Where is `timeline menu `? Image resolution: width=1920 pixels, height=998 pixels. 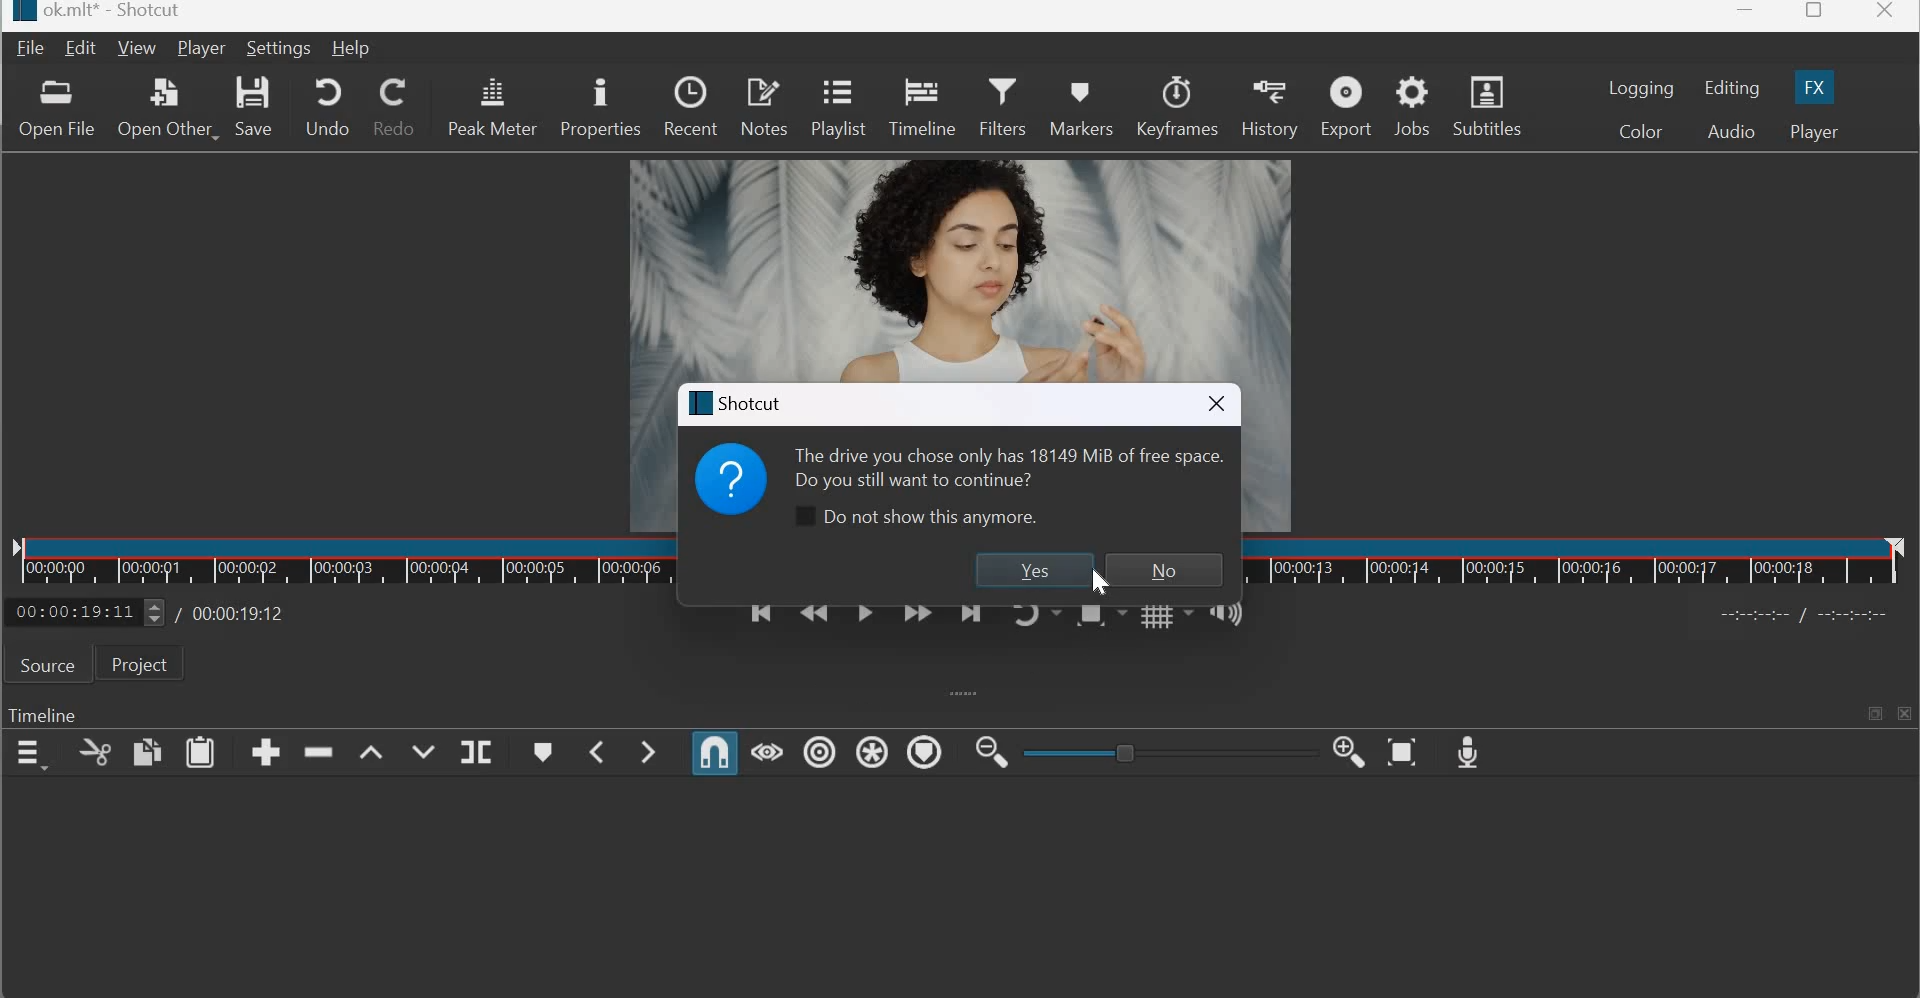
timeline menu  is located at coordinates (34, 754).